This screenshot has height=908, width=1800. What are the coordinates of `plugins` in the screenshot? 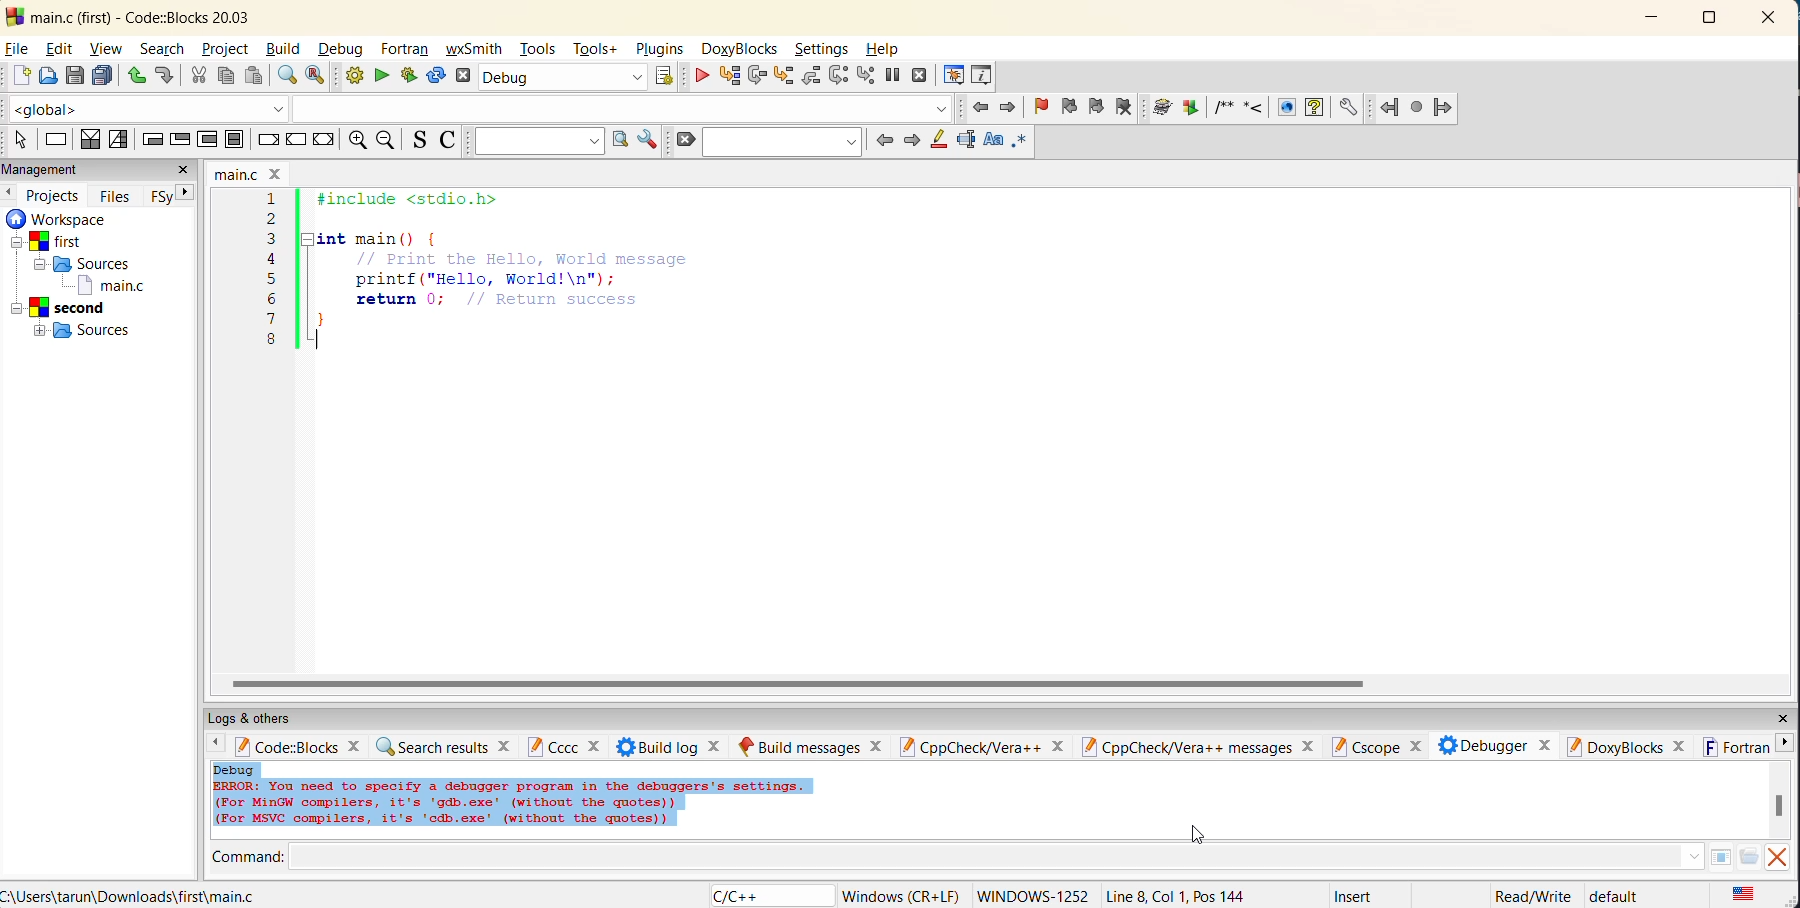 It's located at (664, 49).